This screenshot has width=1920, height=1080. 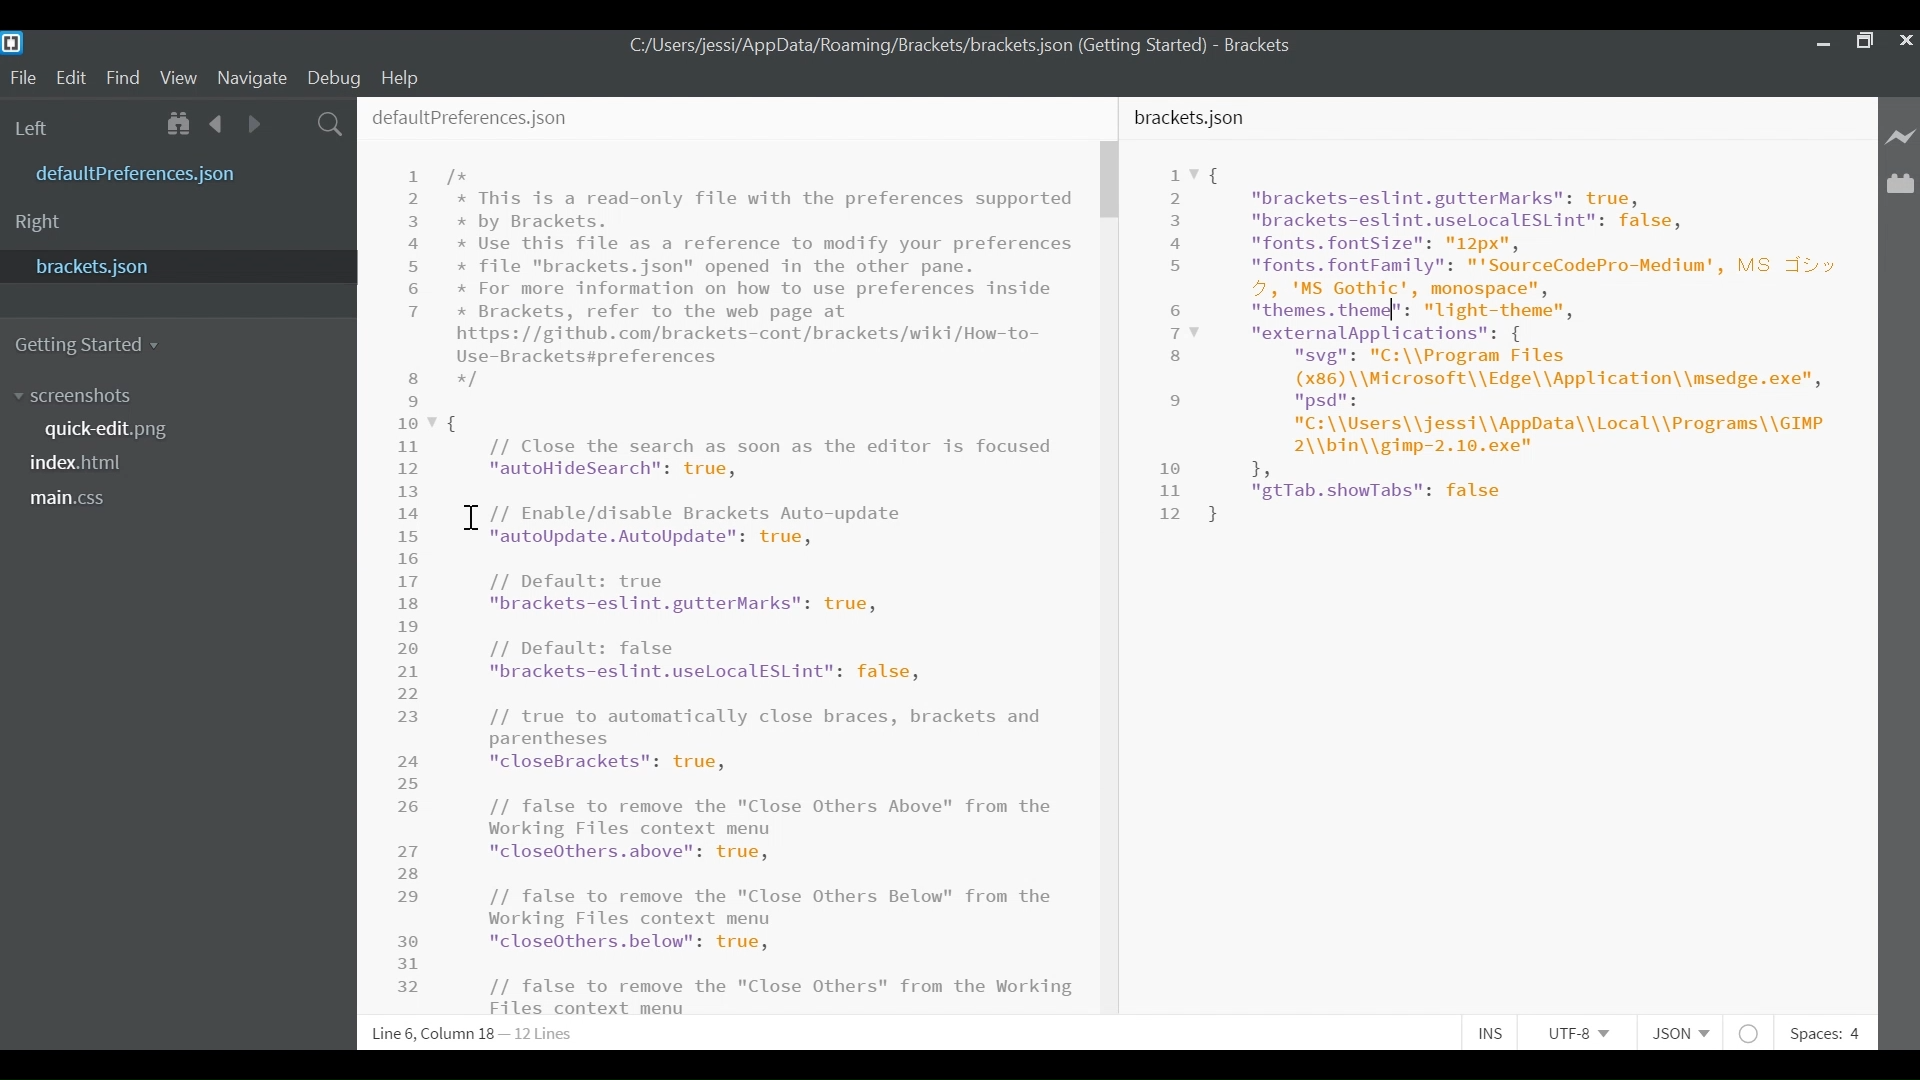 What do you see at coordinates (38, 223) in the screenshot?
I see `Right` at bounding box center [38, 223].